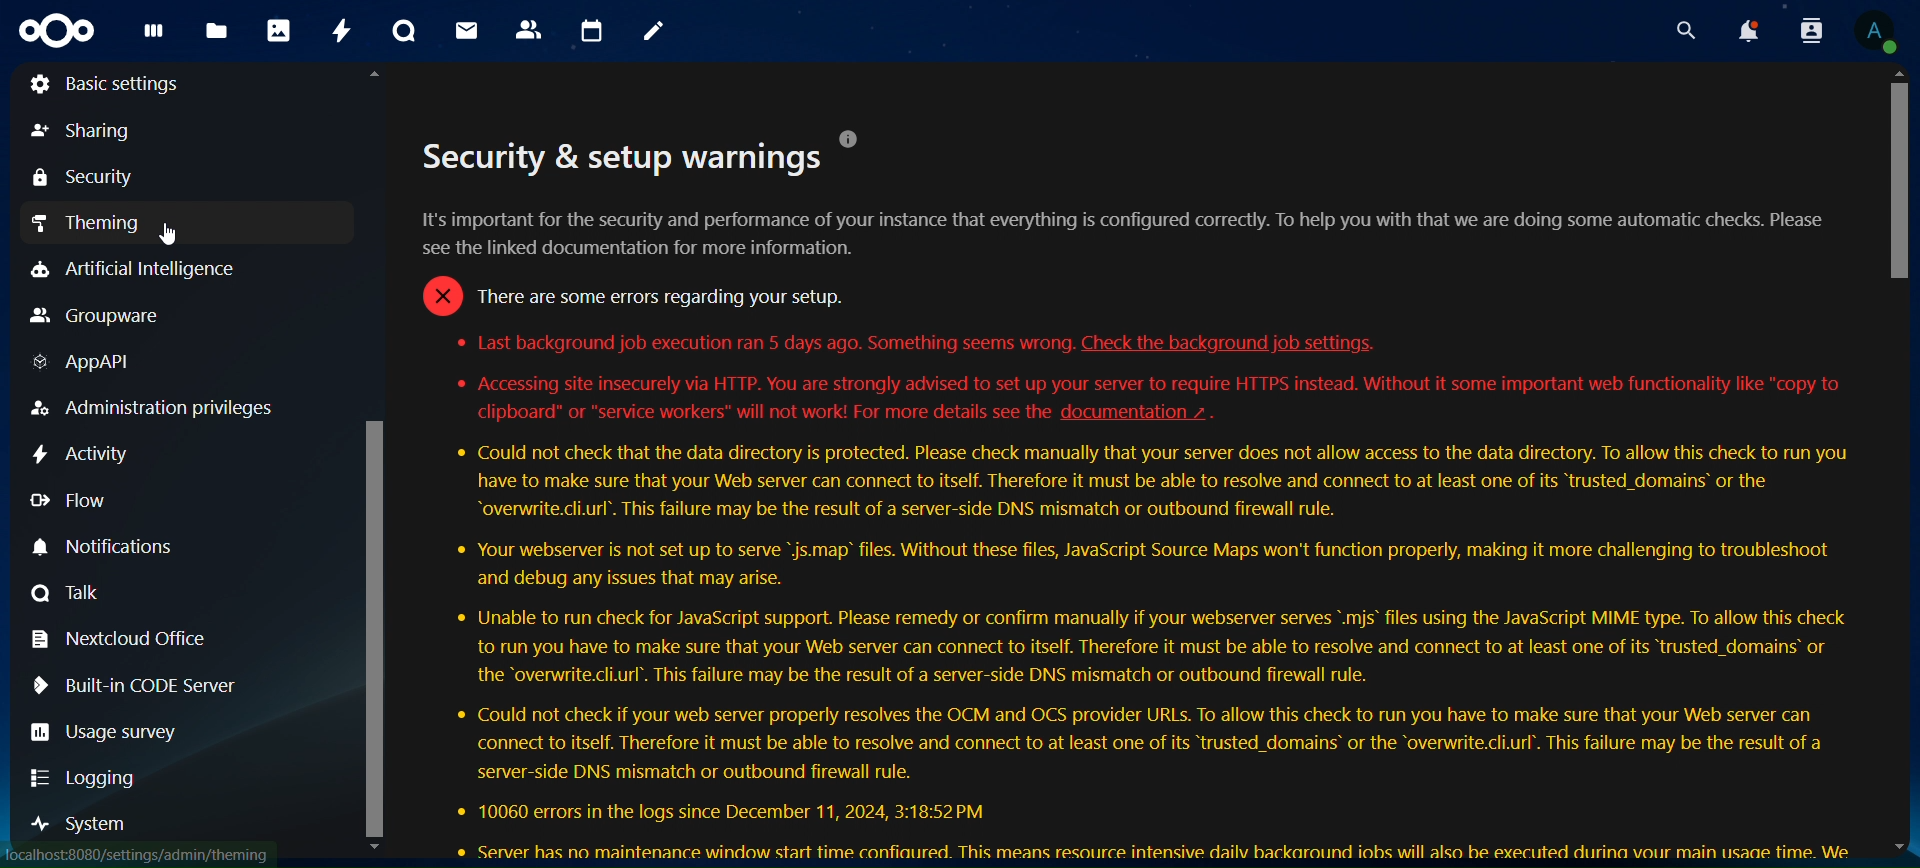 The width and height of the screenshot is (1920, 868). What do you see at coordinates (405, 31) in the screenshot?
I see `talk` at bounding box center [405, 31].